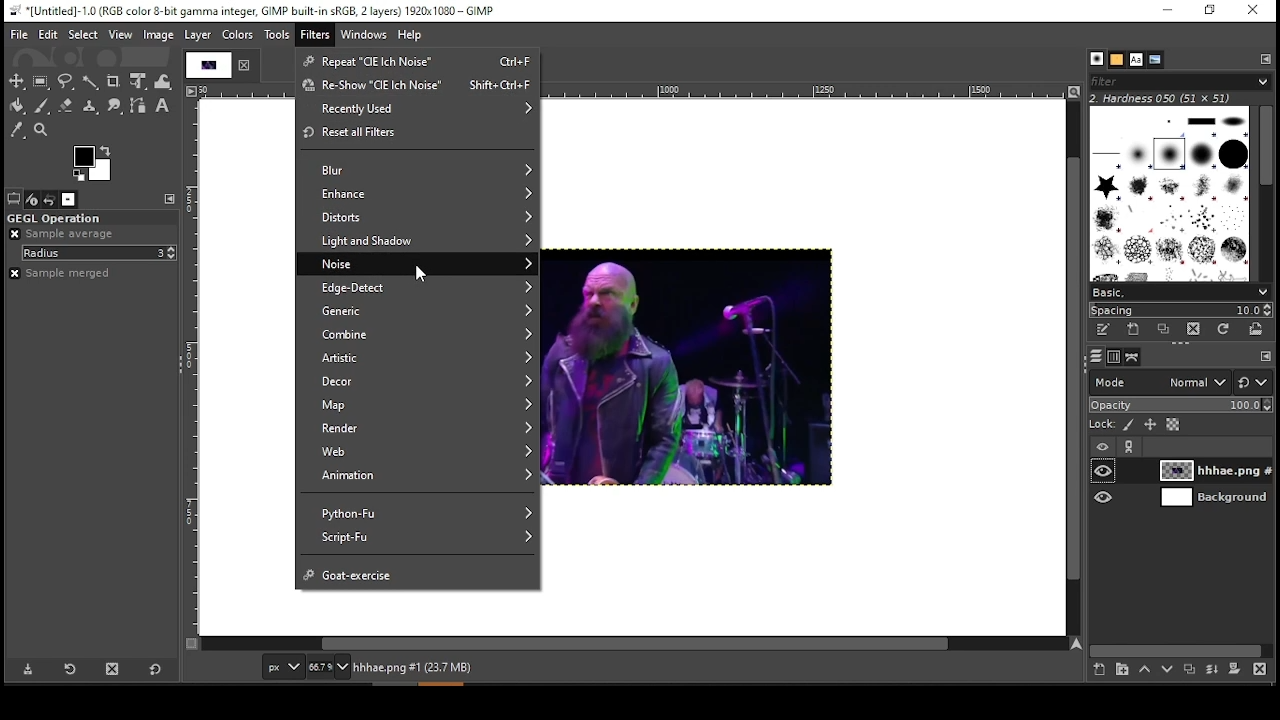  I want to click on merge layer, so click(1212, 670).